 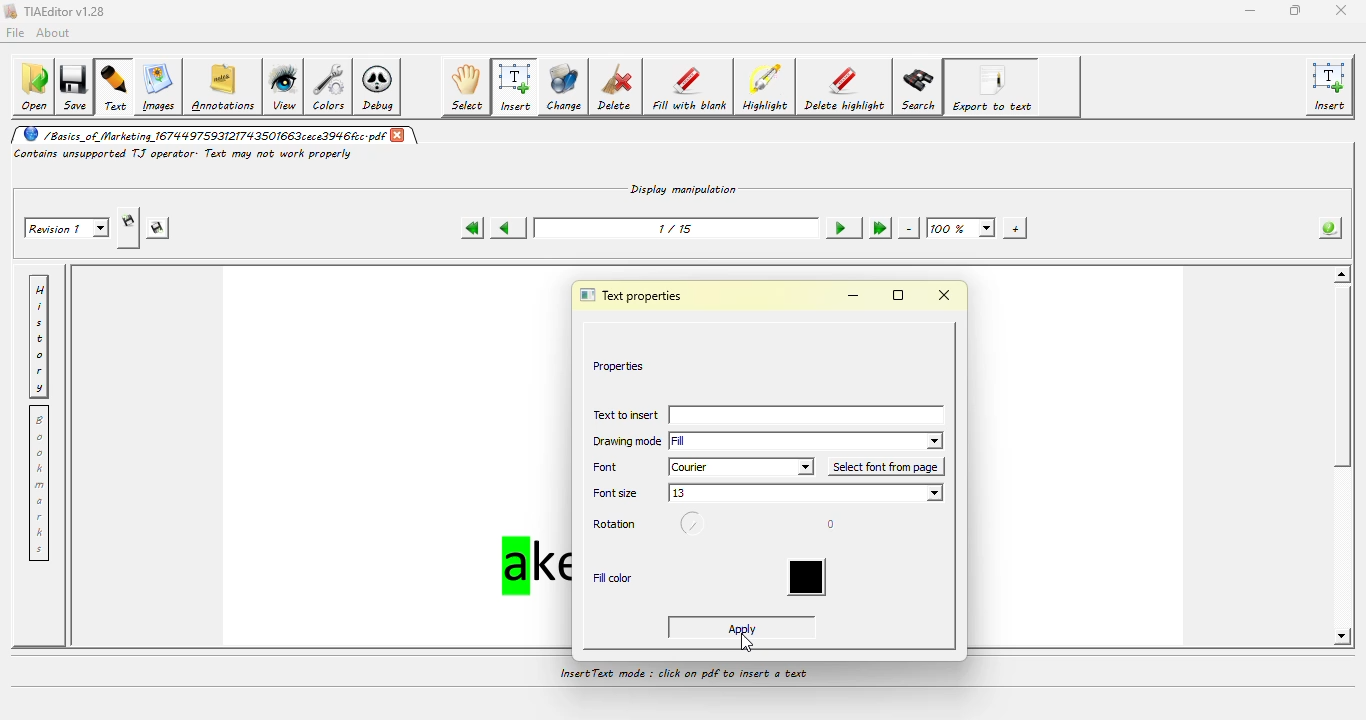 I want to click on export to text, so click(x=994, y=87).